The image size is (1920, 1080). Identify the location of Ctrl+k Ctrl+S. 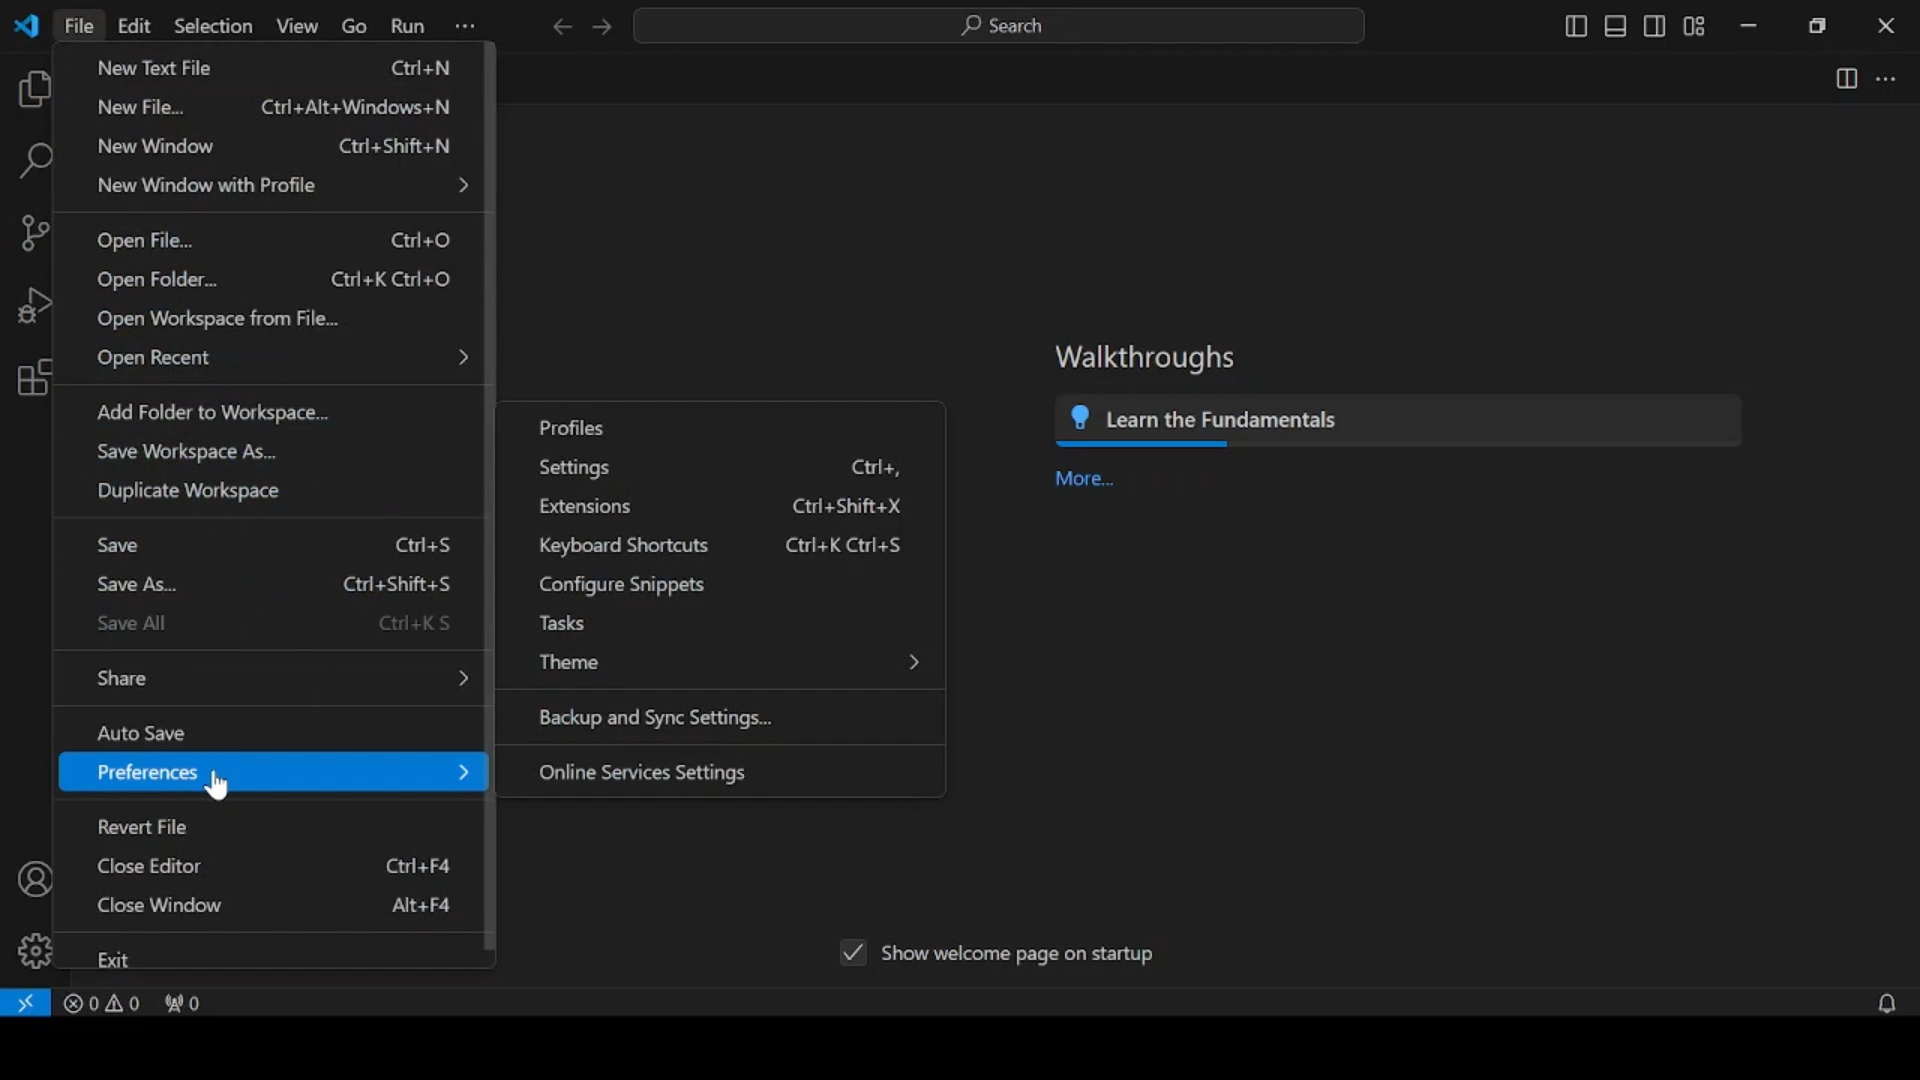
(845, 543).